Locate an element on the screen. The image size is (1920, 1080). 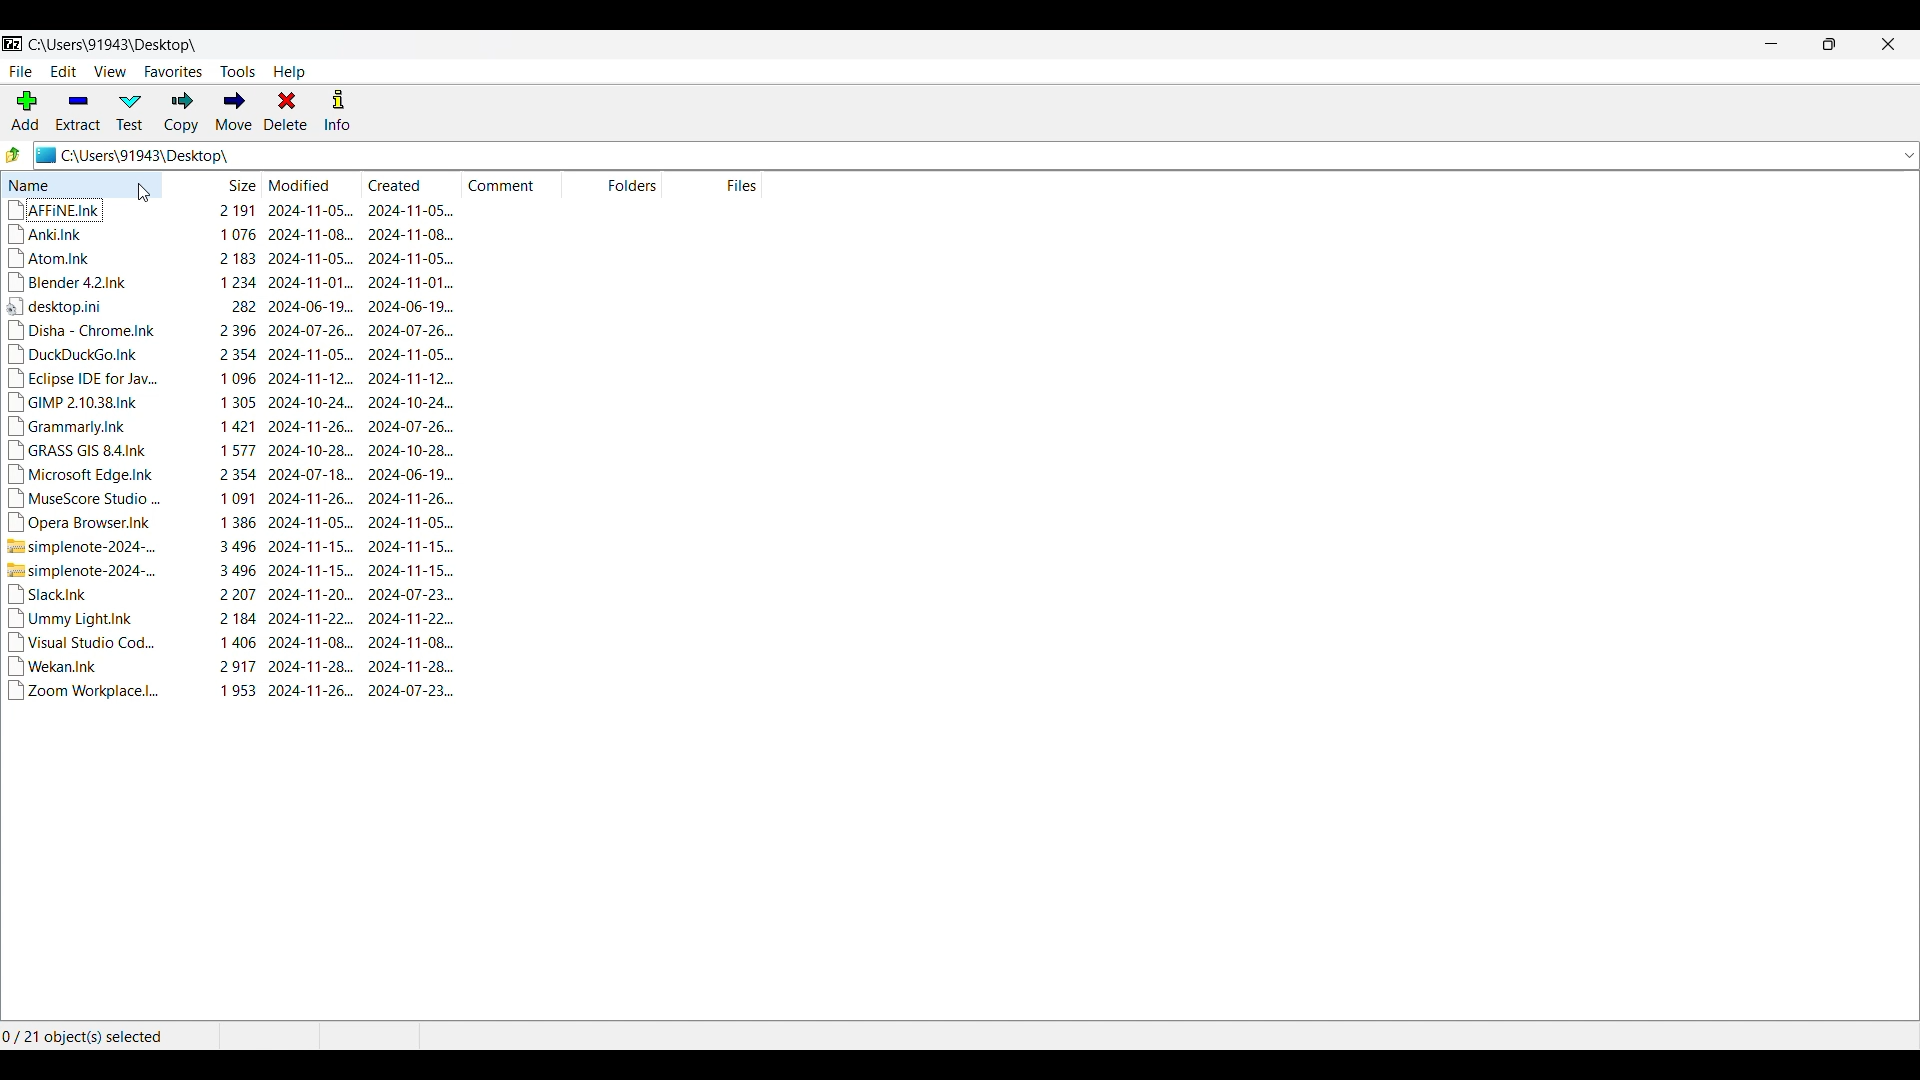
Anki.Ink 1076 2024-11-08... 2024-11-08... is located at coordinates (232, 235).